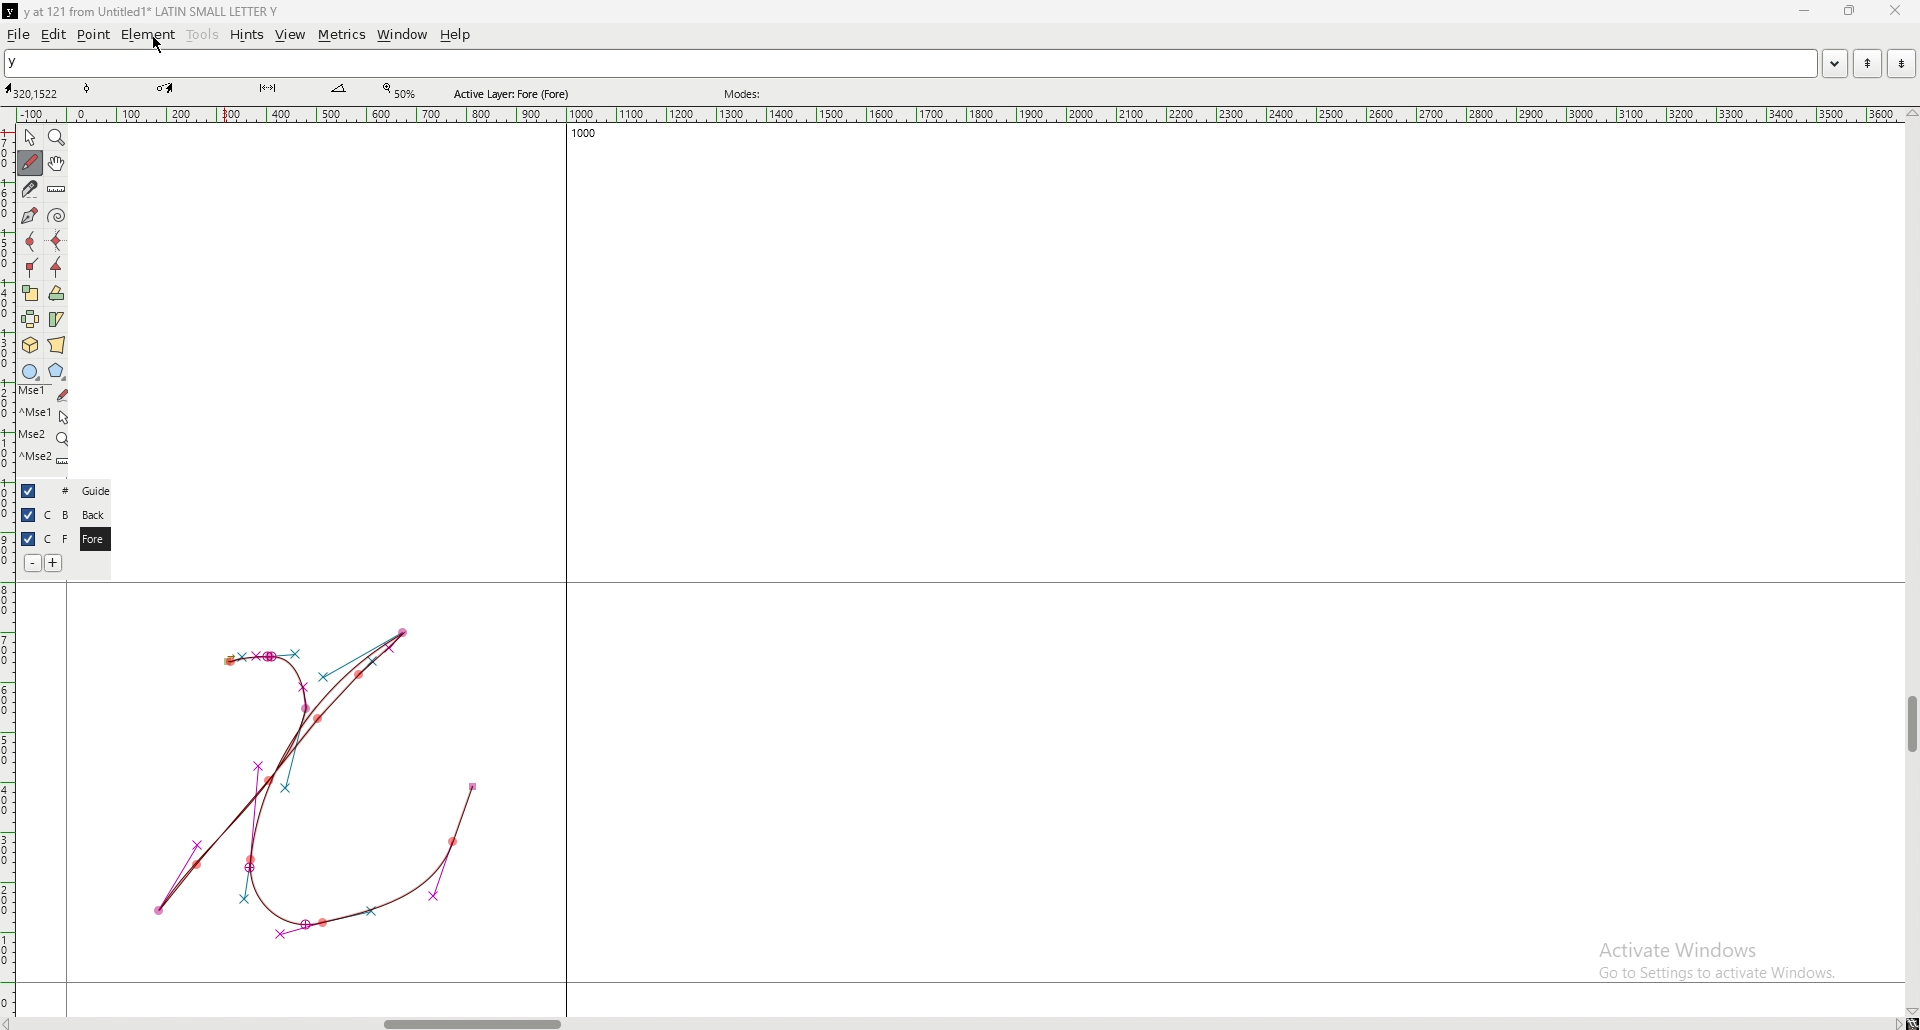 This screenshot has height=1030, width=1920. I want to click on measure distance, so click(57, 191).